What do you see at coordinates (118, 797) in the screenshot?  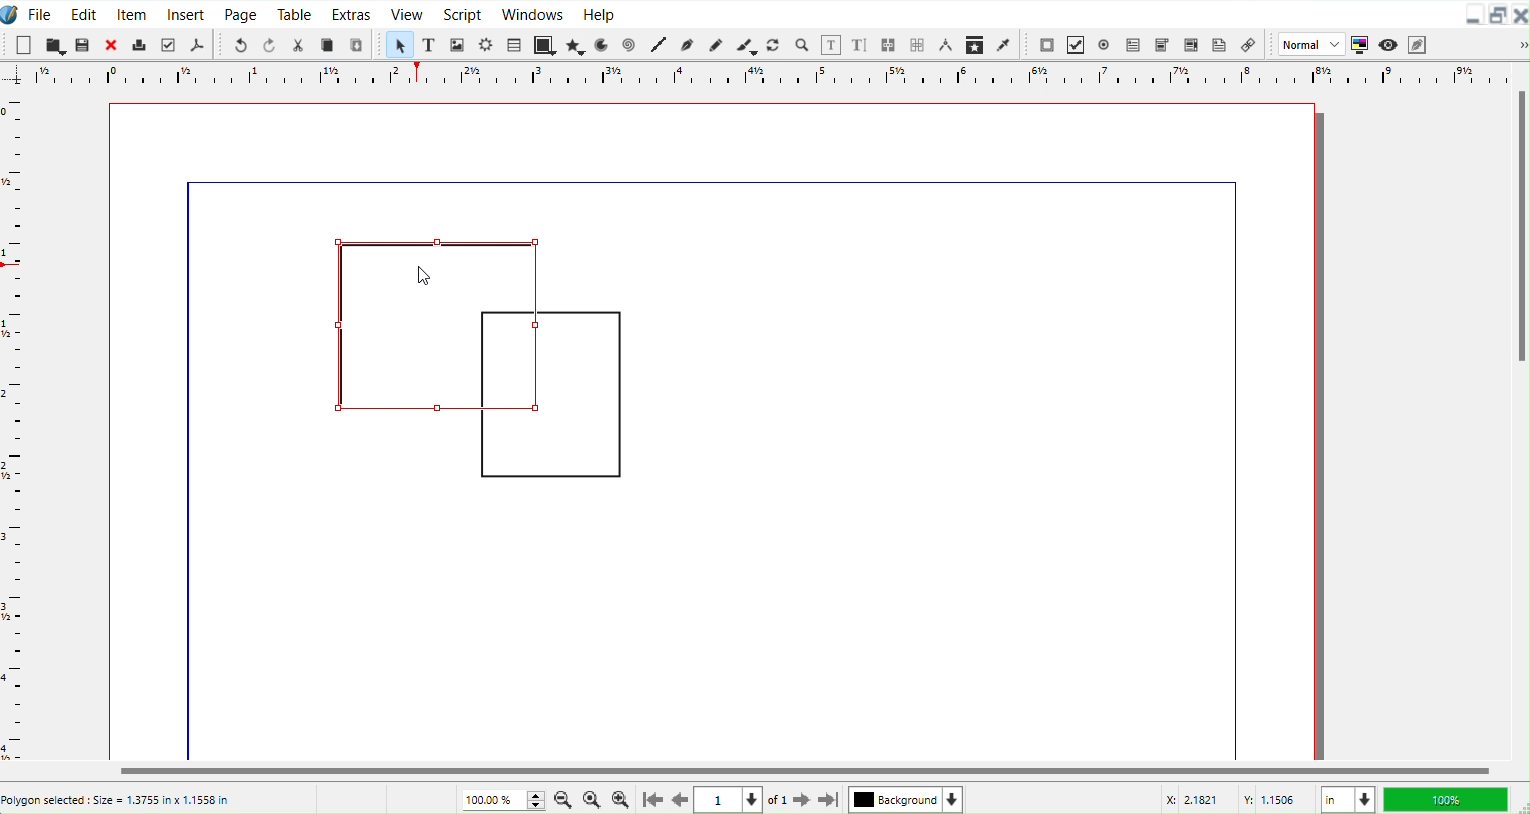 I see `Poligon selected : Size = 1.3755 in x 1.1558 in’` at bounding box center [118, 797].